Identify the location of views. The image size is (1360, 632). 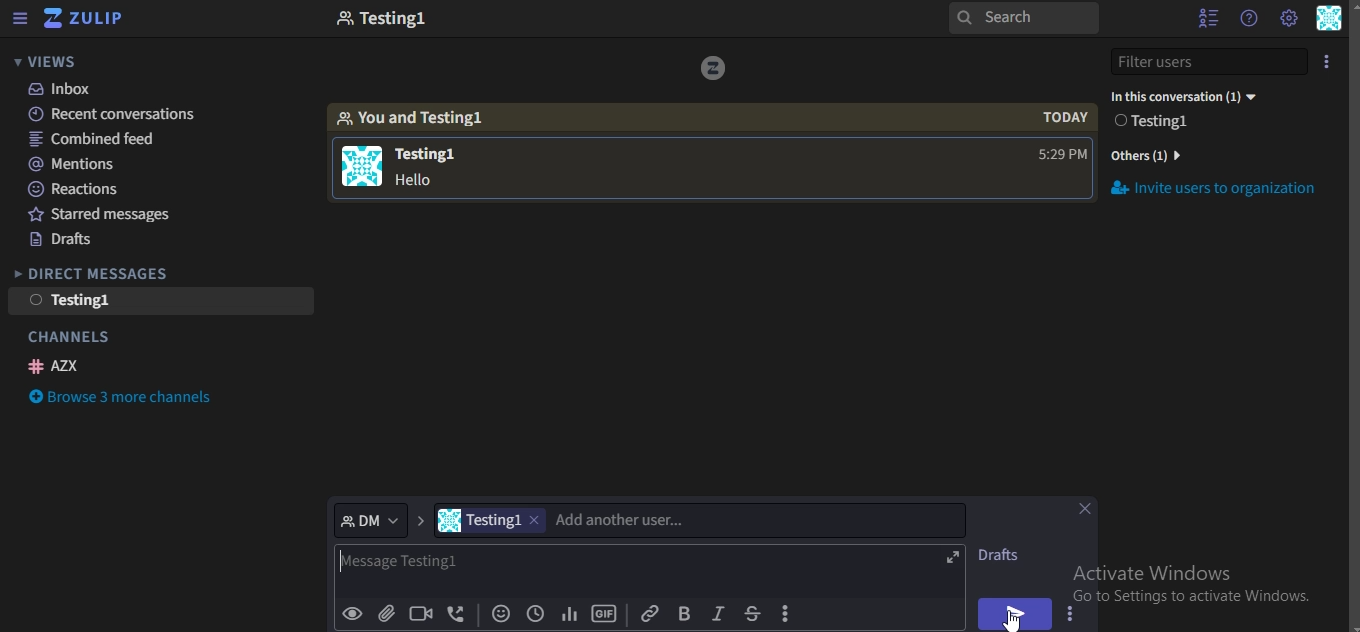
(55, 62).